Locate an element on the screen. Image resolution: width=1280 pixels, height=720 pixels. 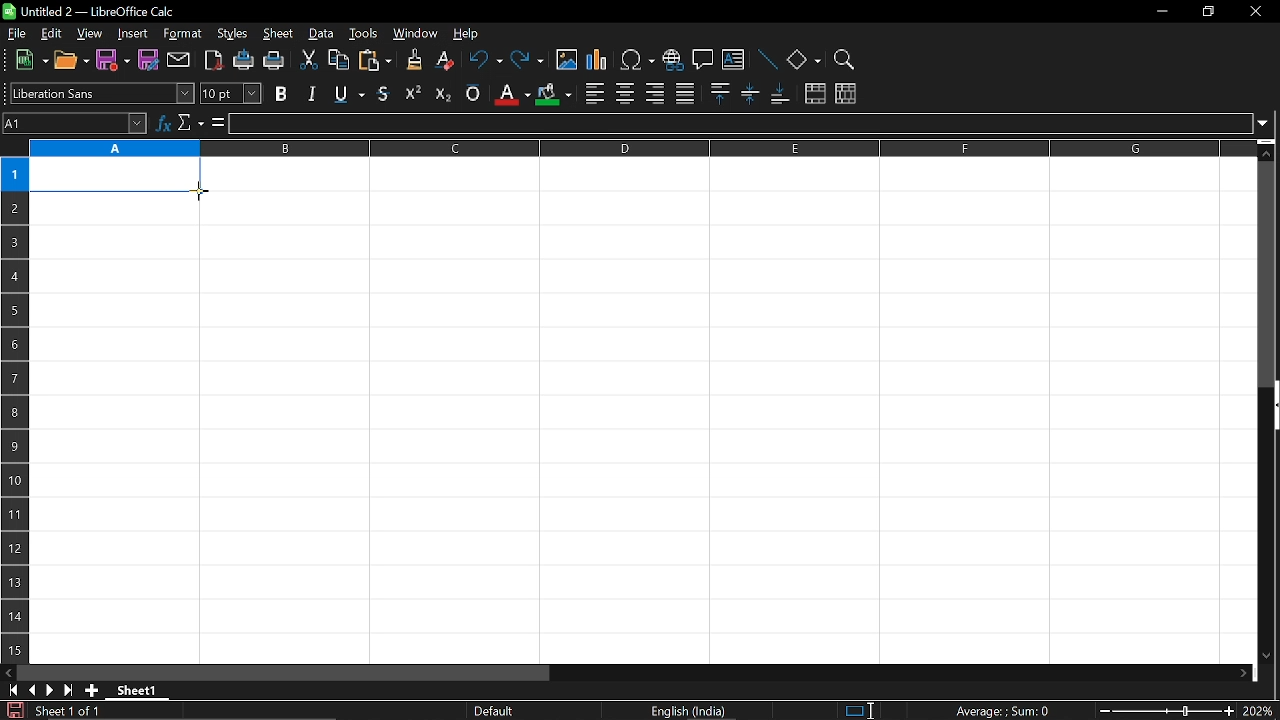
text size is located at coordinates (231, 93).